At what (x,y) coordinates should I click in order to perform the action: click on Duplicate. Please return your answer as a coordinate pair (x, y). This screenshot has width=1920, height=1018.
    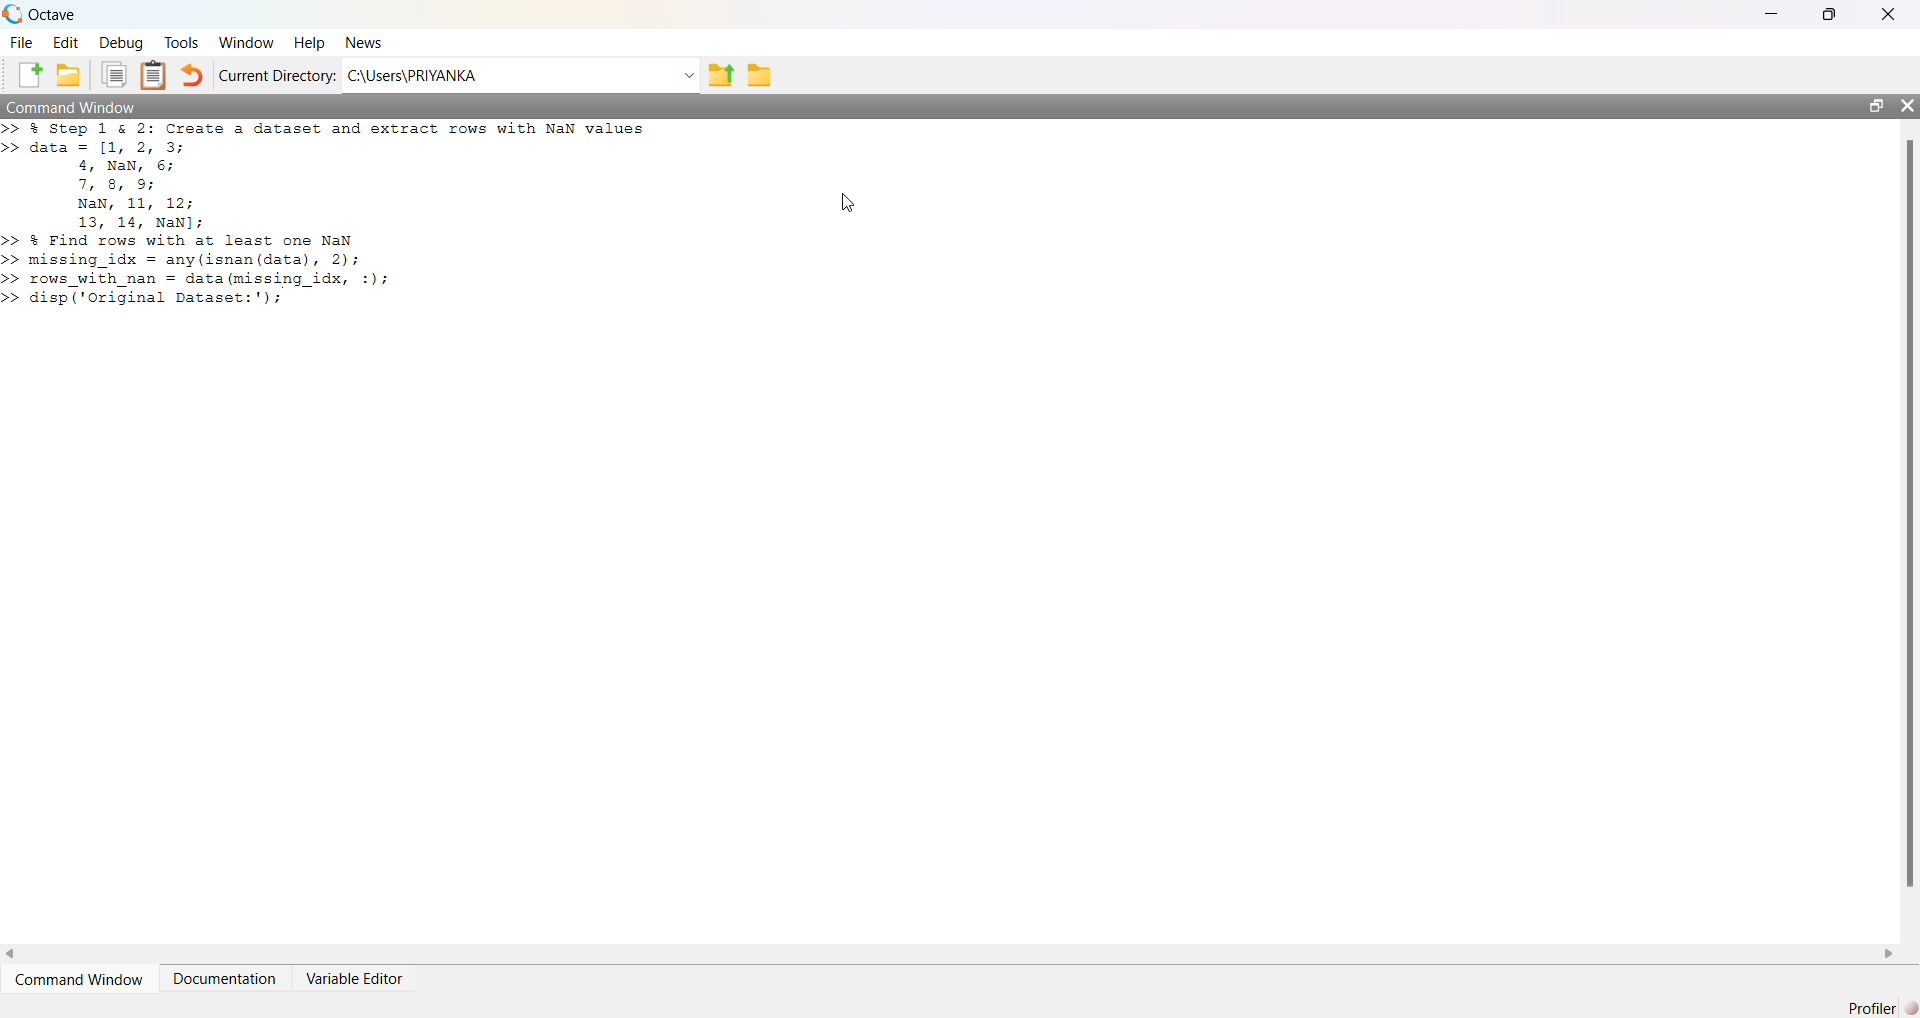
    Looking at the image, I should click on (114, 75).